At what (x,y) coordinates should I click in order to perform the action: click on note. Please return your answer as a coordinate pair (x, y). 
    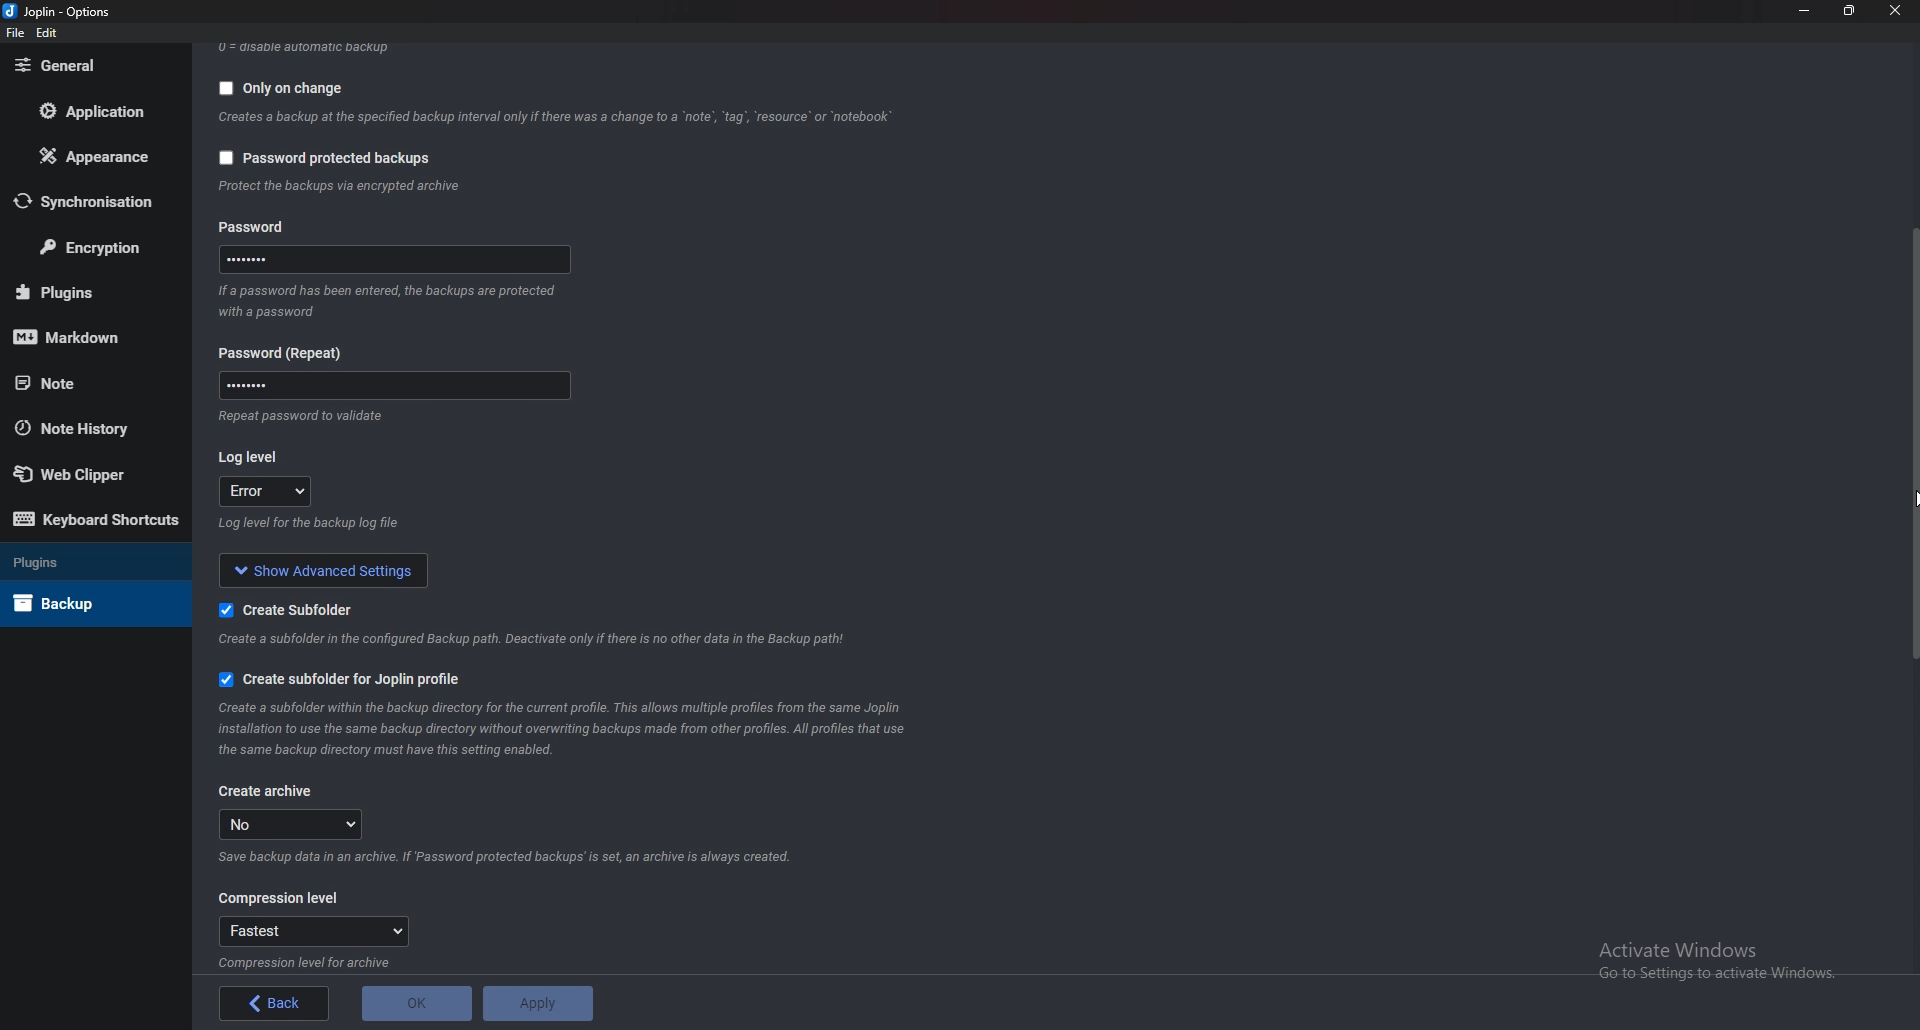
    Looking at the image, I should click on (81, 383).